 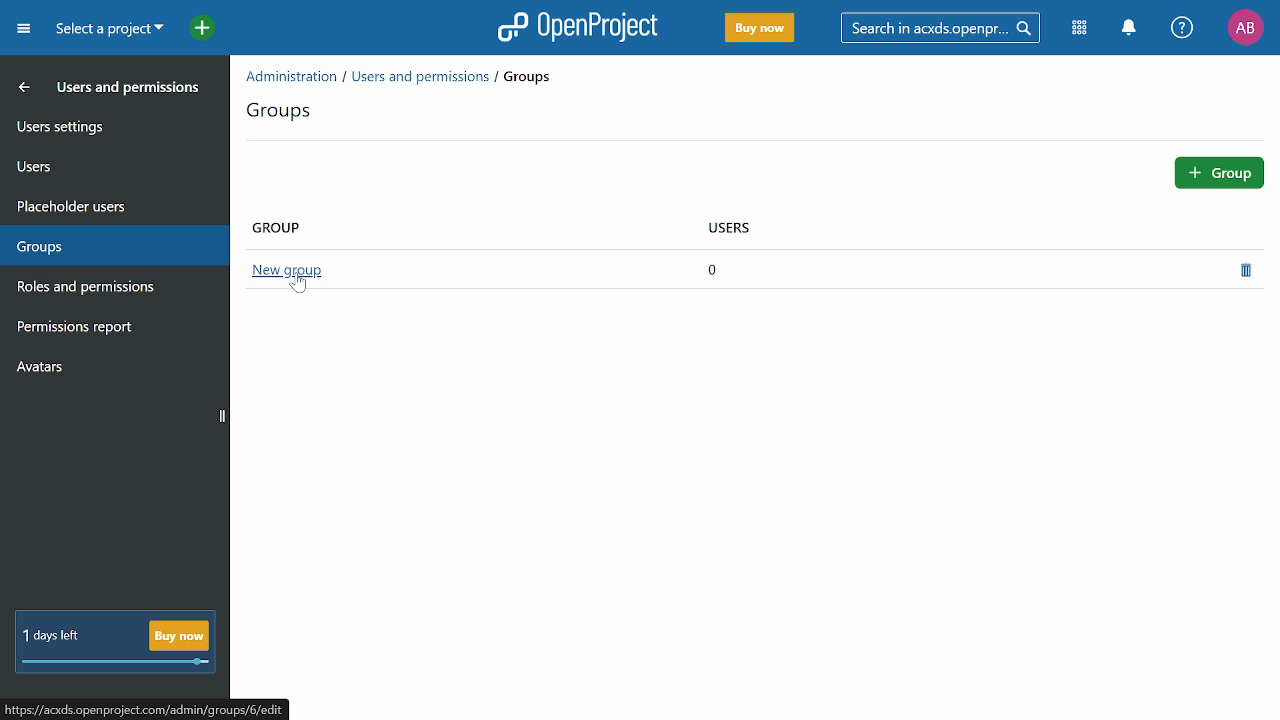 What do you see at coordinates (112, 204) in the screenshot?
I see `Placeholders users` at bounding box center [112, 204].